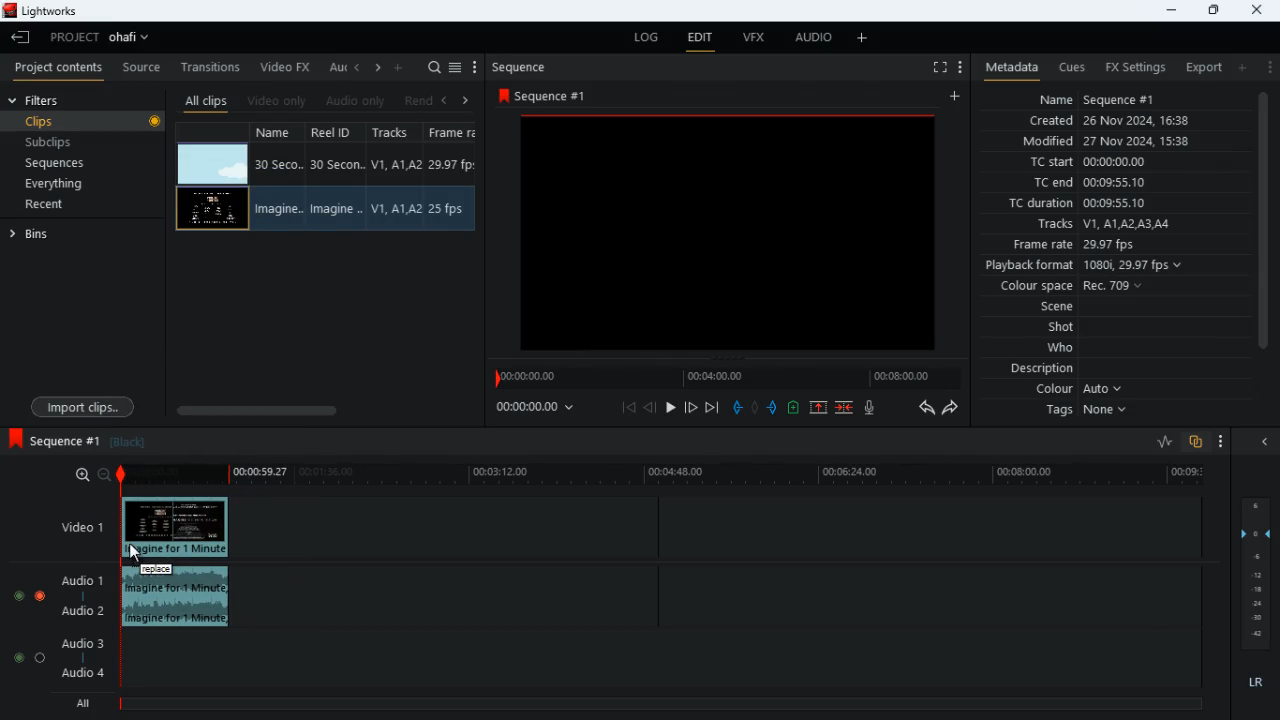  Describe the element at coordinates (846, 408) in the screenshot. I see `merge` at that location.